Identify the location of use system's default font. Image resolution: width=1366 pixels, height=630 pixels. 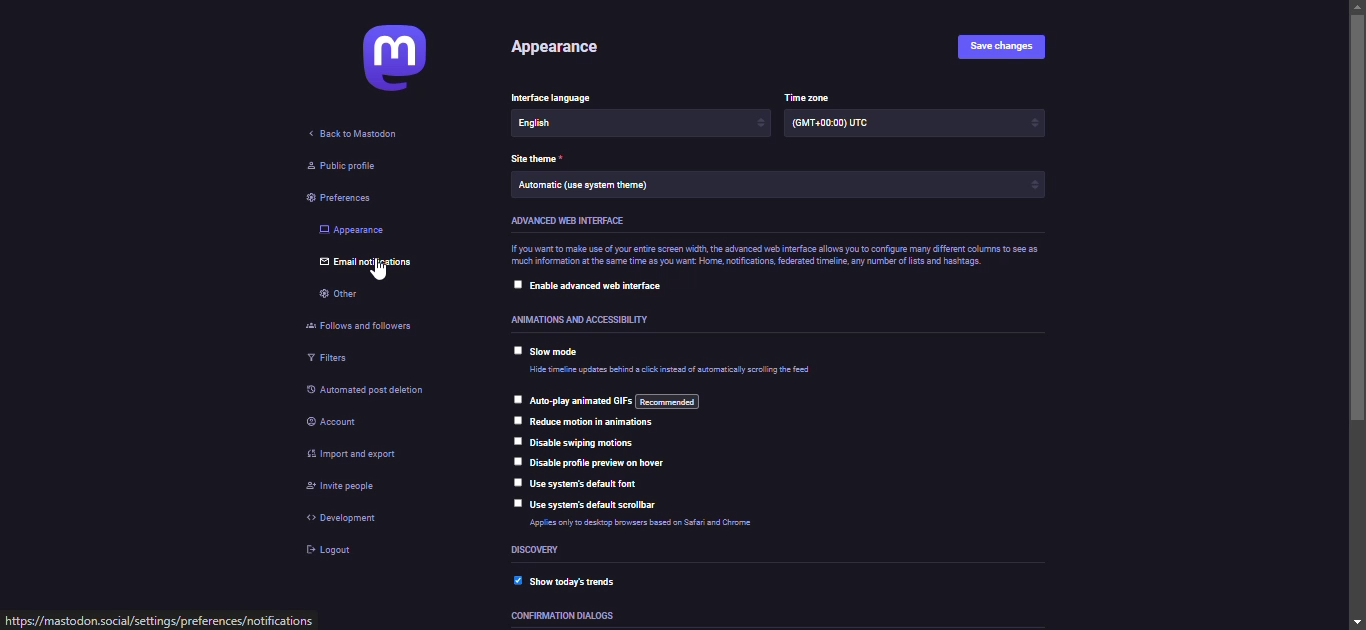
(592, 483).